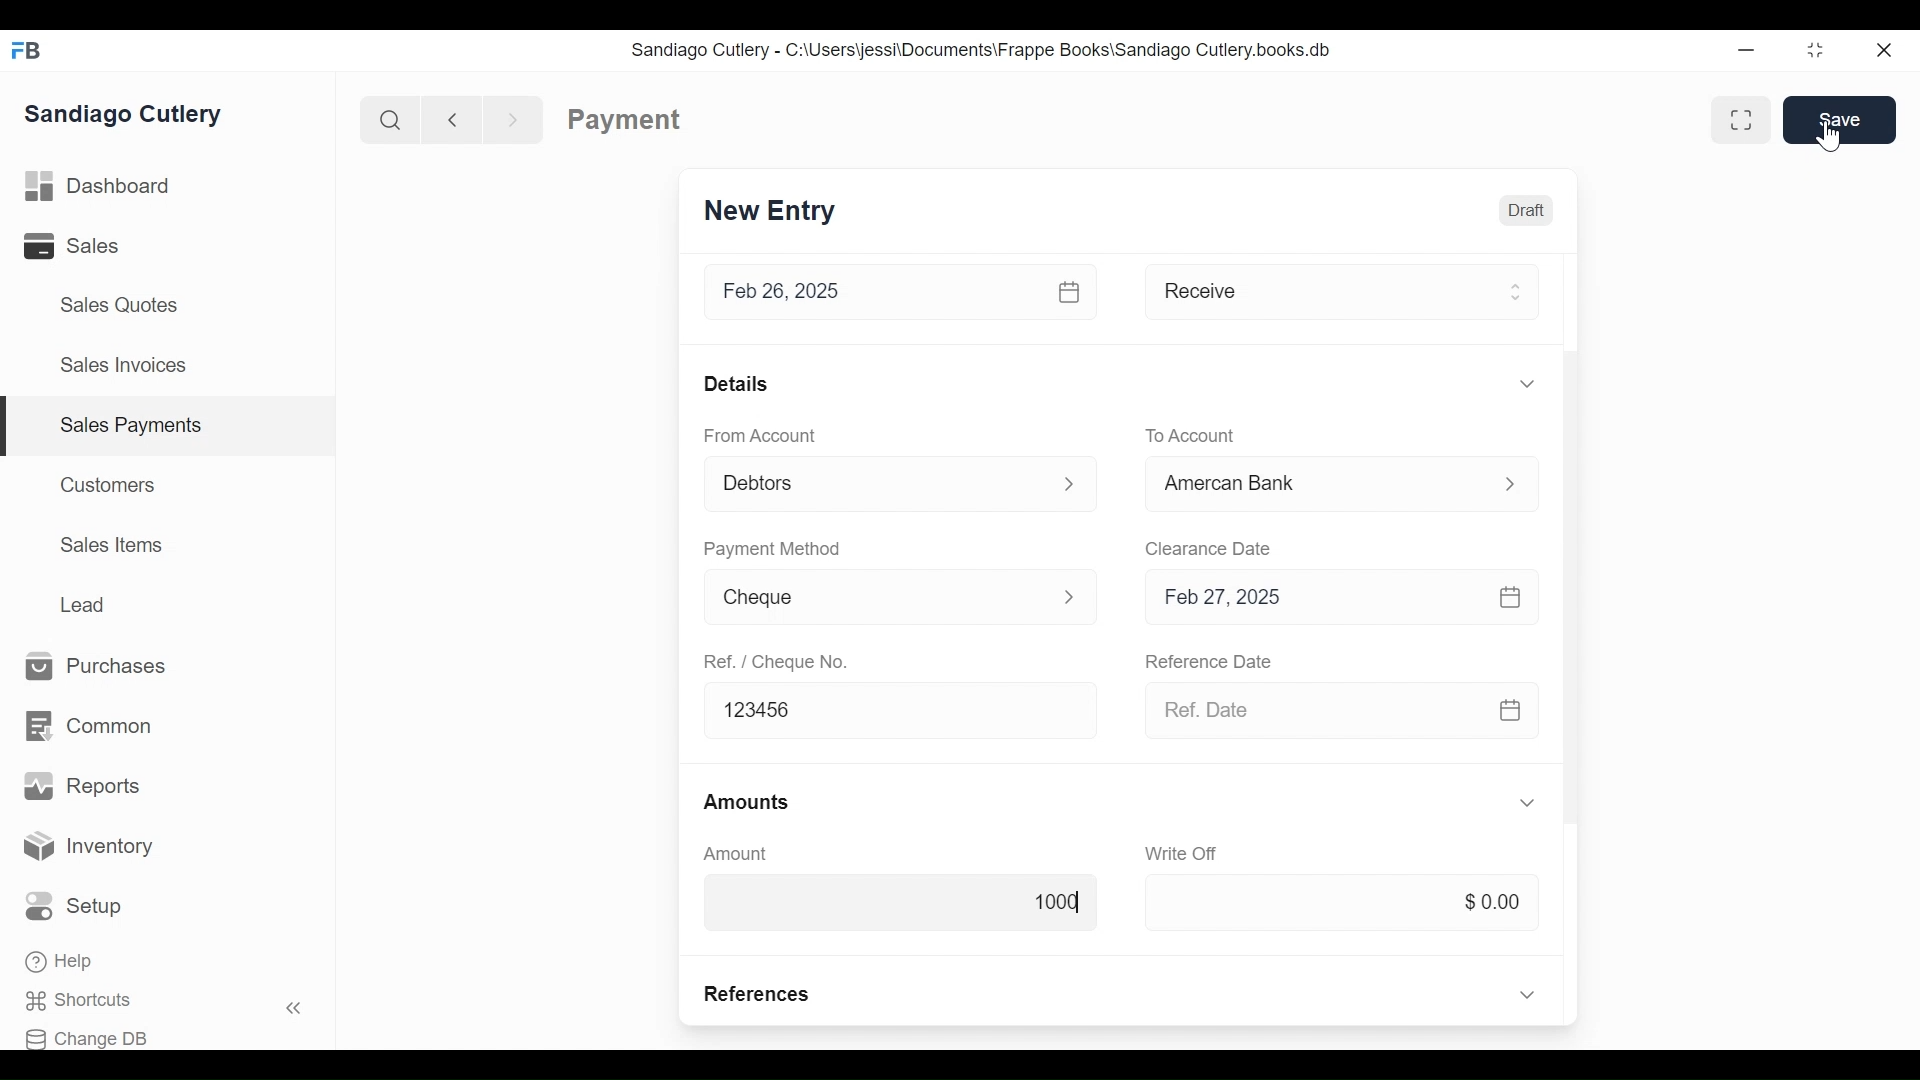 The height and width of the screenshot is (1080, 1920). What do you see at coordinates (736, 853) in the screenshot?
I see `Amount` at bounding box center [736, 853].